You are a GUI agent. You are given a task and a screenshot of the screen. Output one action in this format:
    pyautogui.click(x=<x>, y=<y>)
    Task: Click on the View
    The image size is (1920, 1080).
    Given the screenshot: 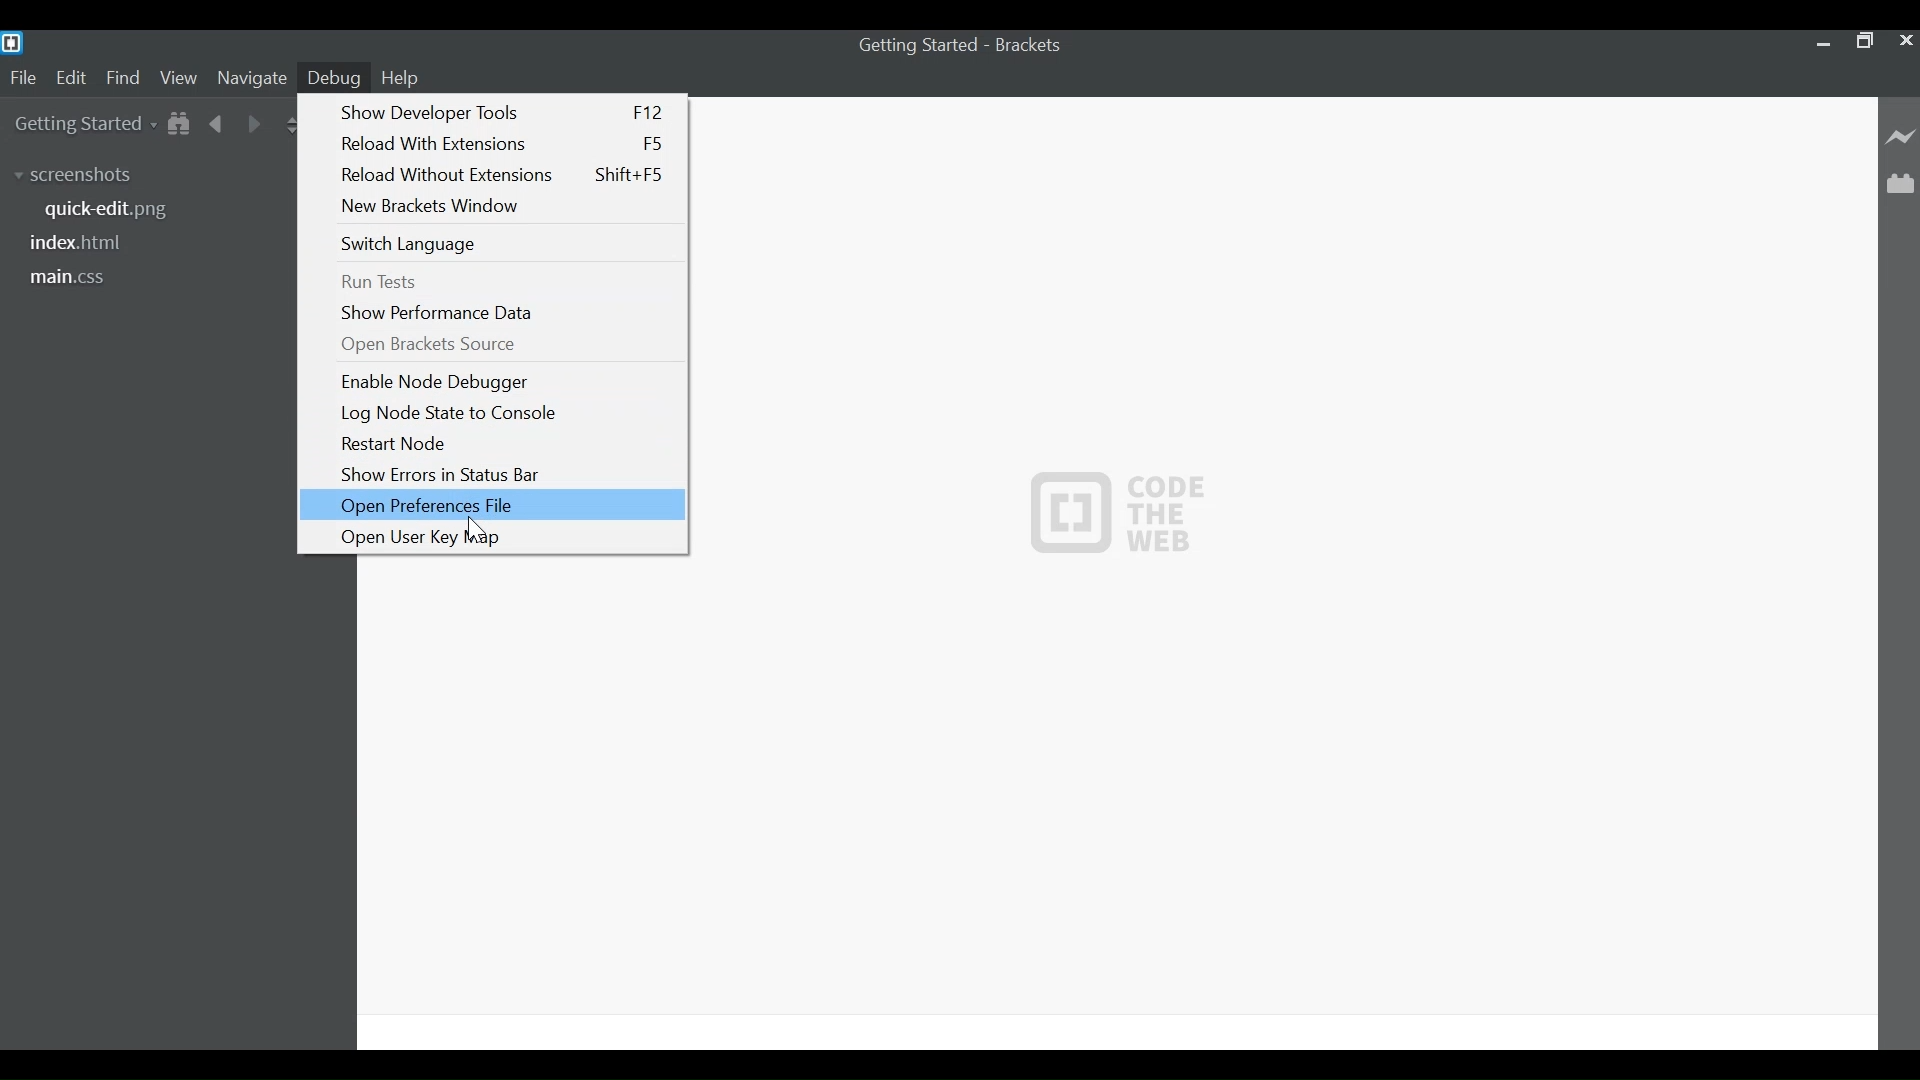 What is the action you would take?
    pyautogui.click(x=179, y=77)
    